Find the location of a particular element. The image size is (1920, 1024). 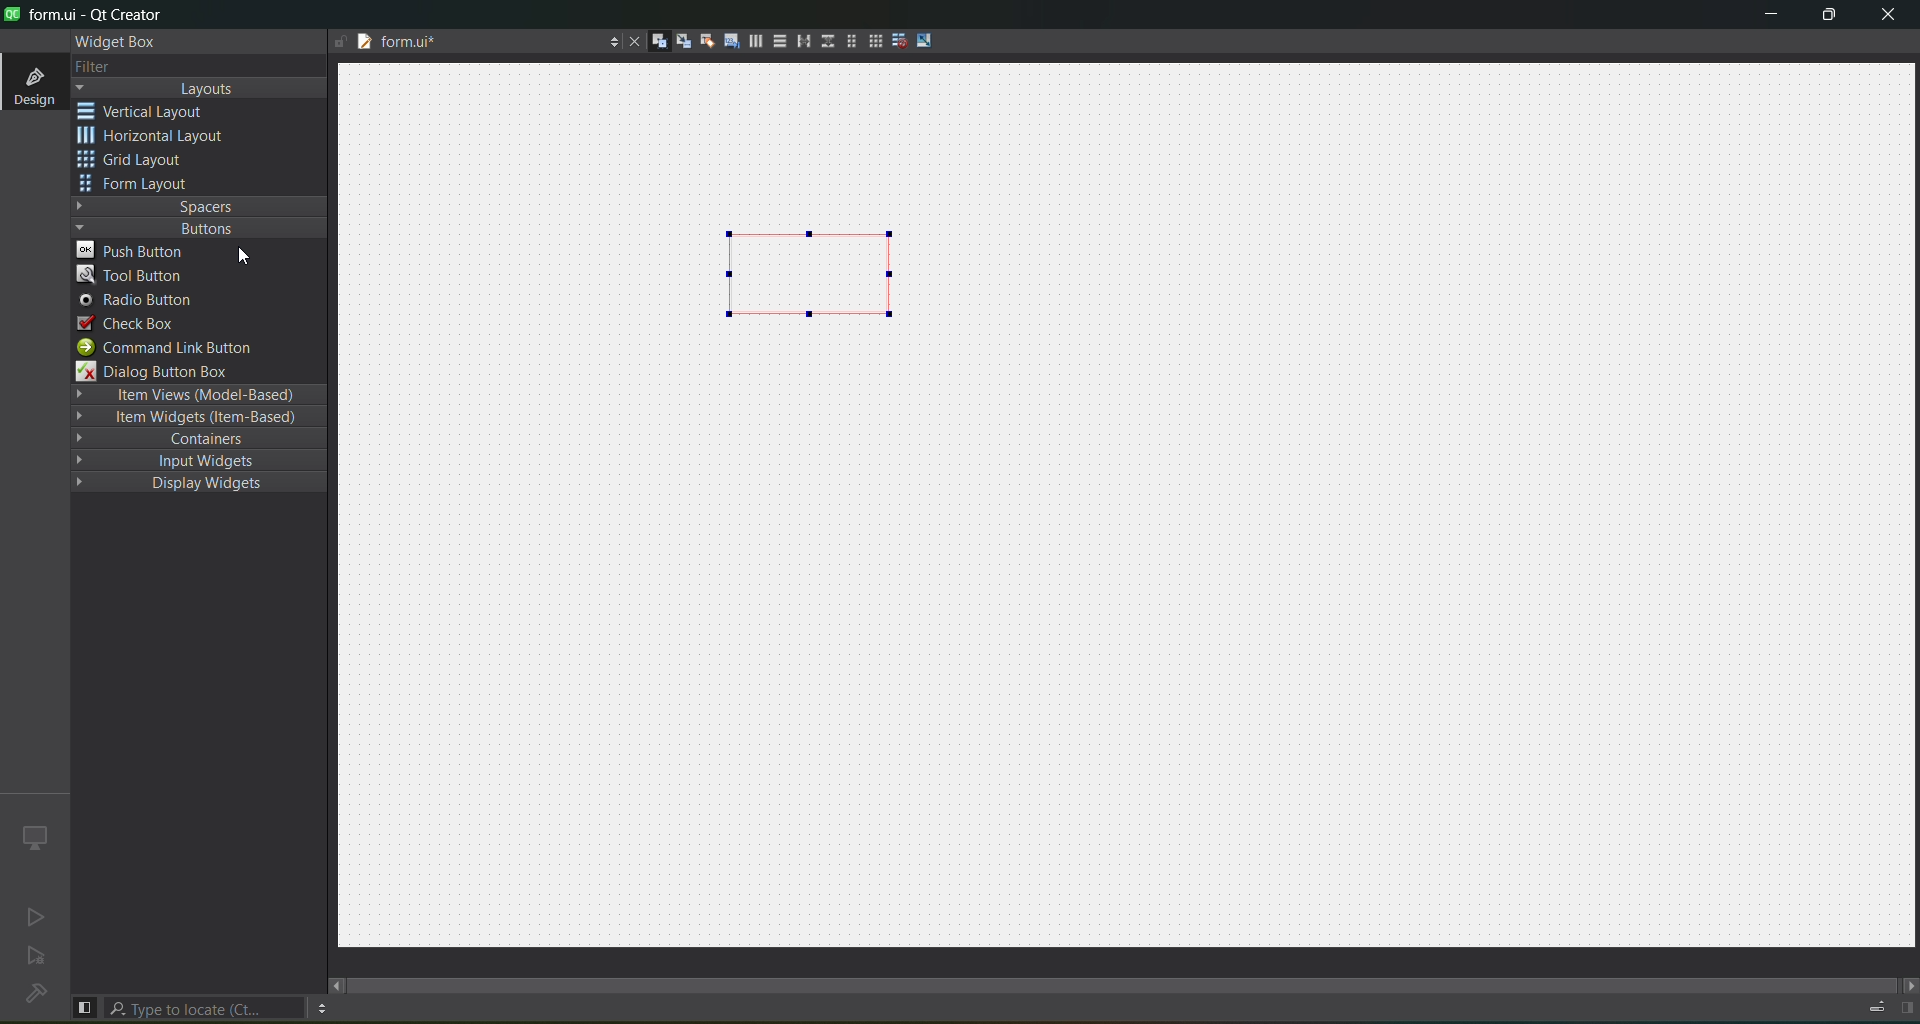

maximize is located at coordinates (1826, 17).